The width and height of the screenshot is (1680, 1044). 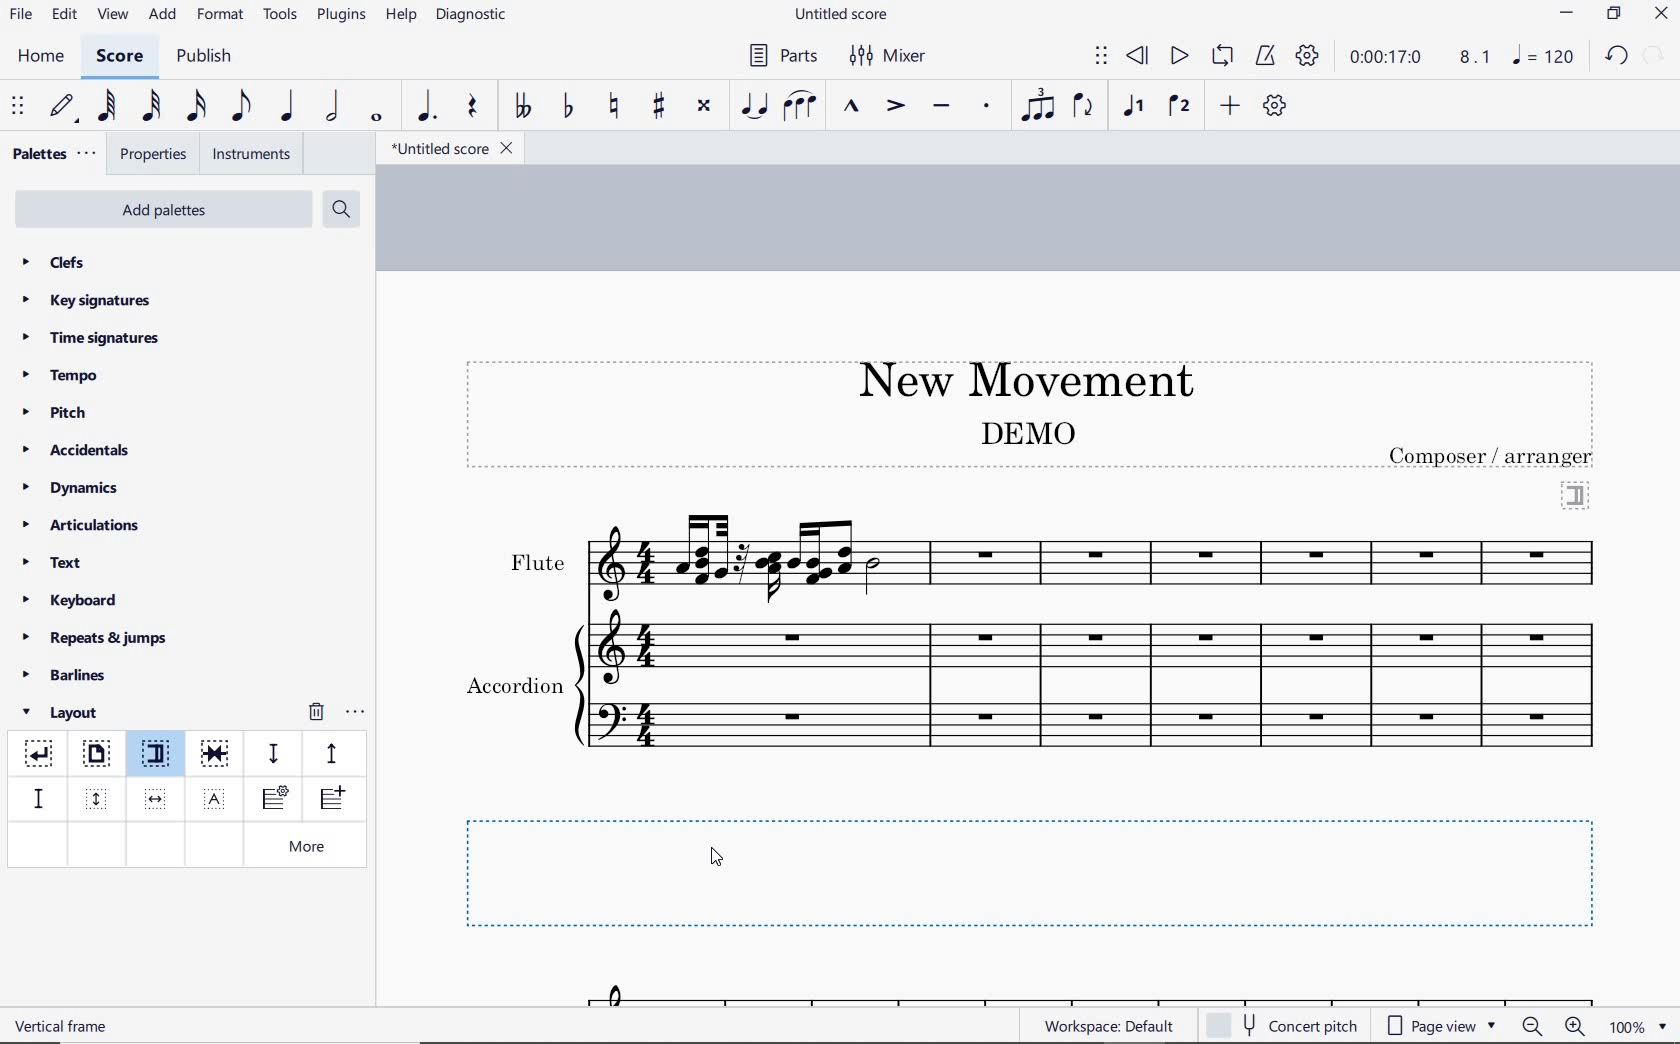 What do you see at coordinates (110, 16) in the screenshot?
I see `view` at bounding box center [110, 16].